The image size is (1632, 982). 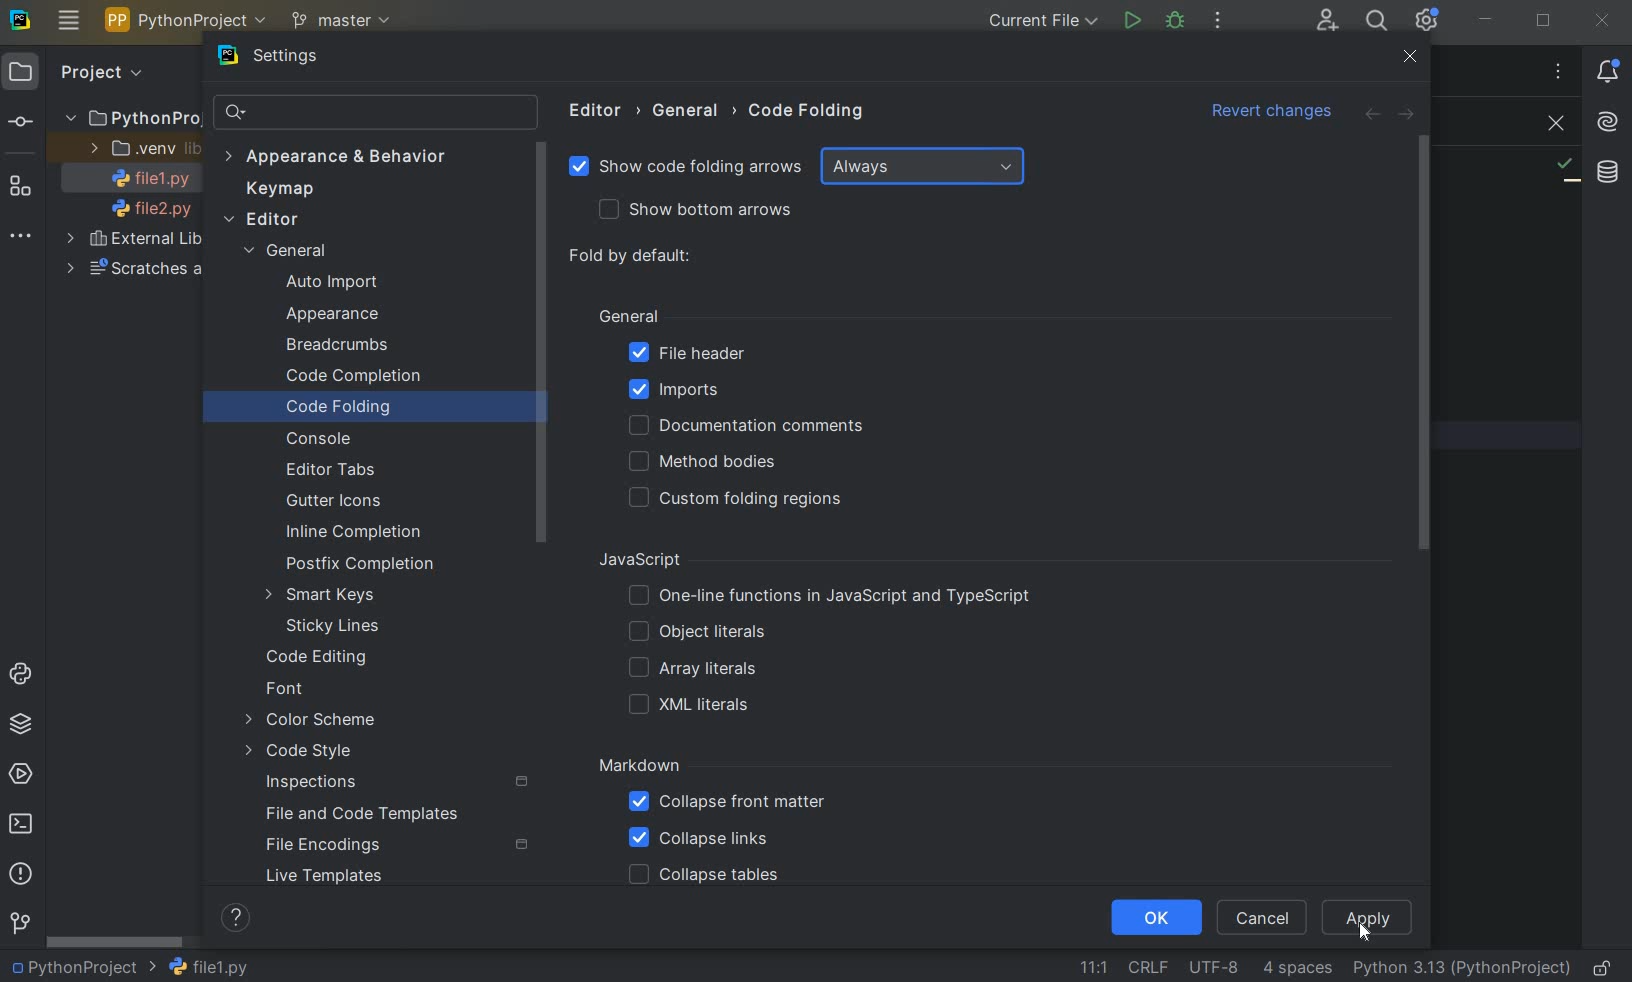 I want to click on TERMINAL, so click(x=26, y=820).